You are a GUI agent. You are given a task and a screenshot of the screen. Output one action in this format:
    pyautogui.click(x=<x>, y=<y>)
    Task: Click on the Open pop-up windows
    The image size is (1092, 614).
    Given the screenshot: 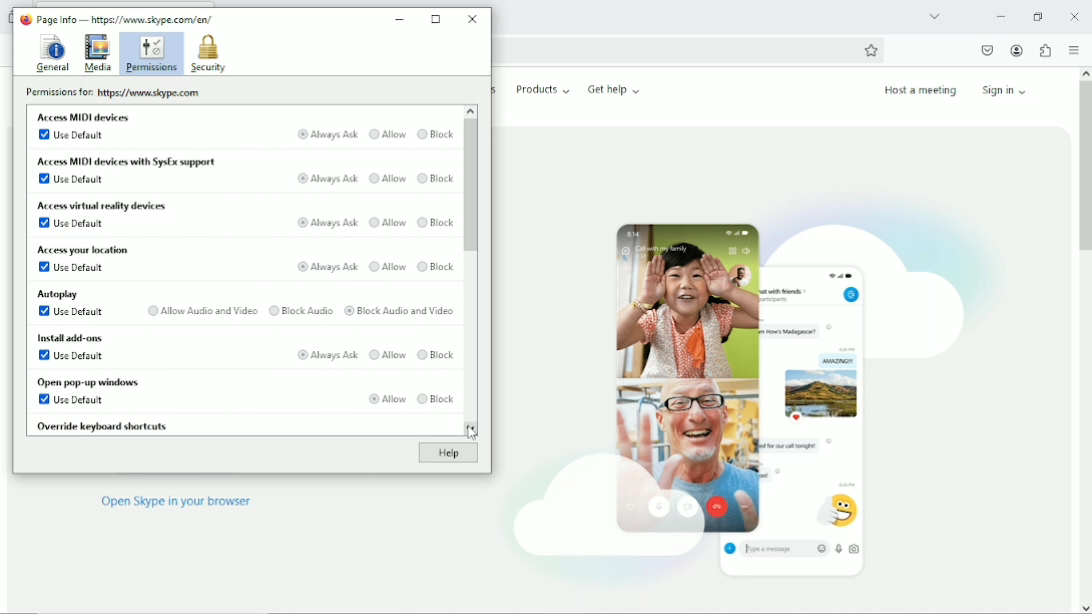 What is the action you would take?
    pyautogui.click(x=85, y=382)
    